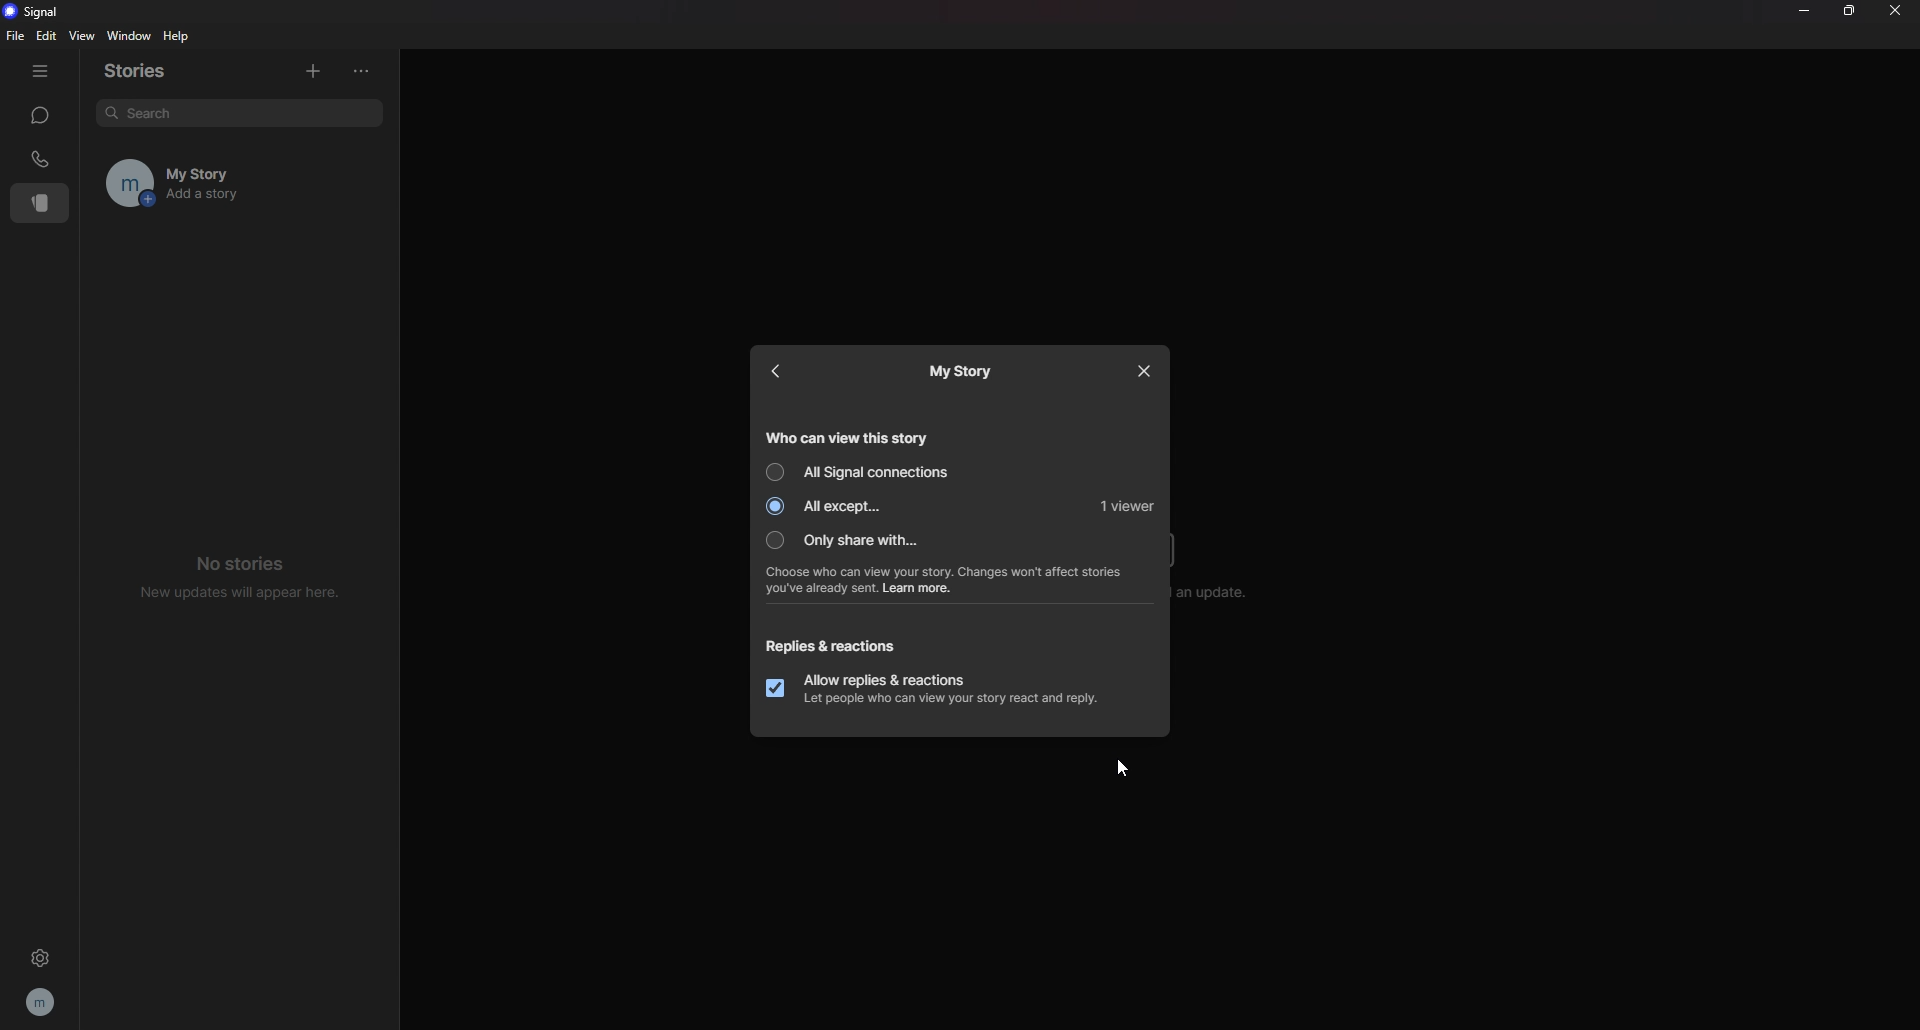 The height and width of the screenshot is (1030, 1920). What do you see at coordinates (41, 203) in the screenshot?
I see `stories` at bounding box center [41, 203].